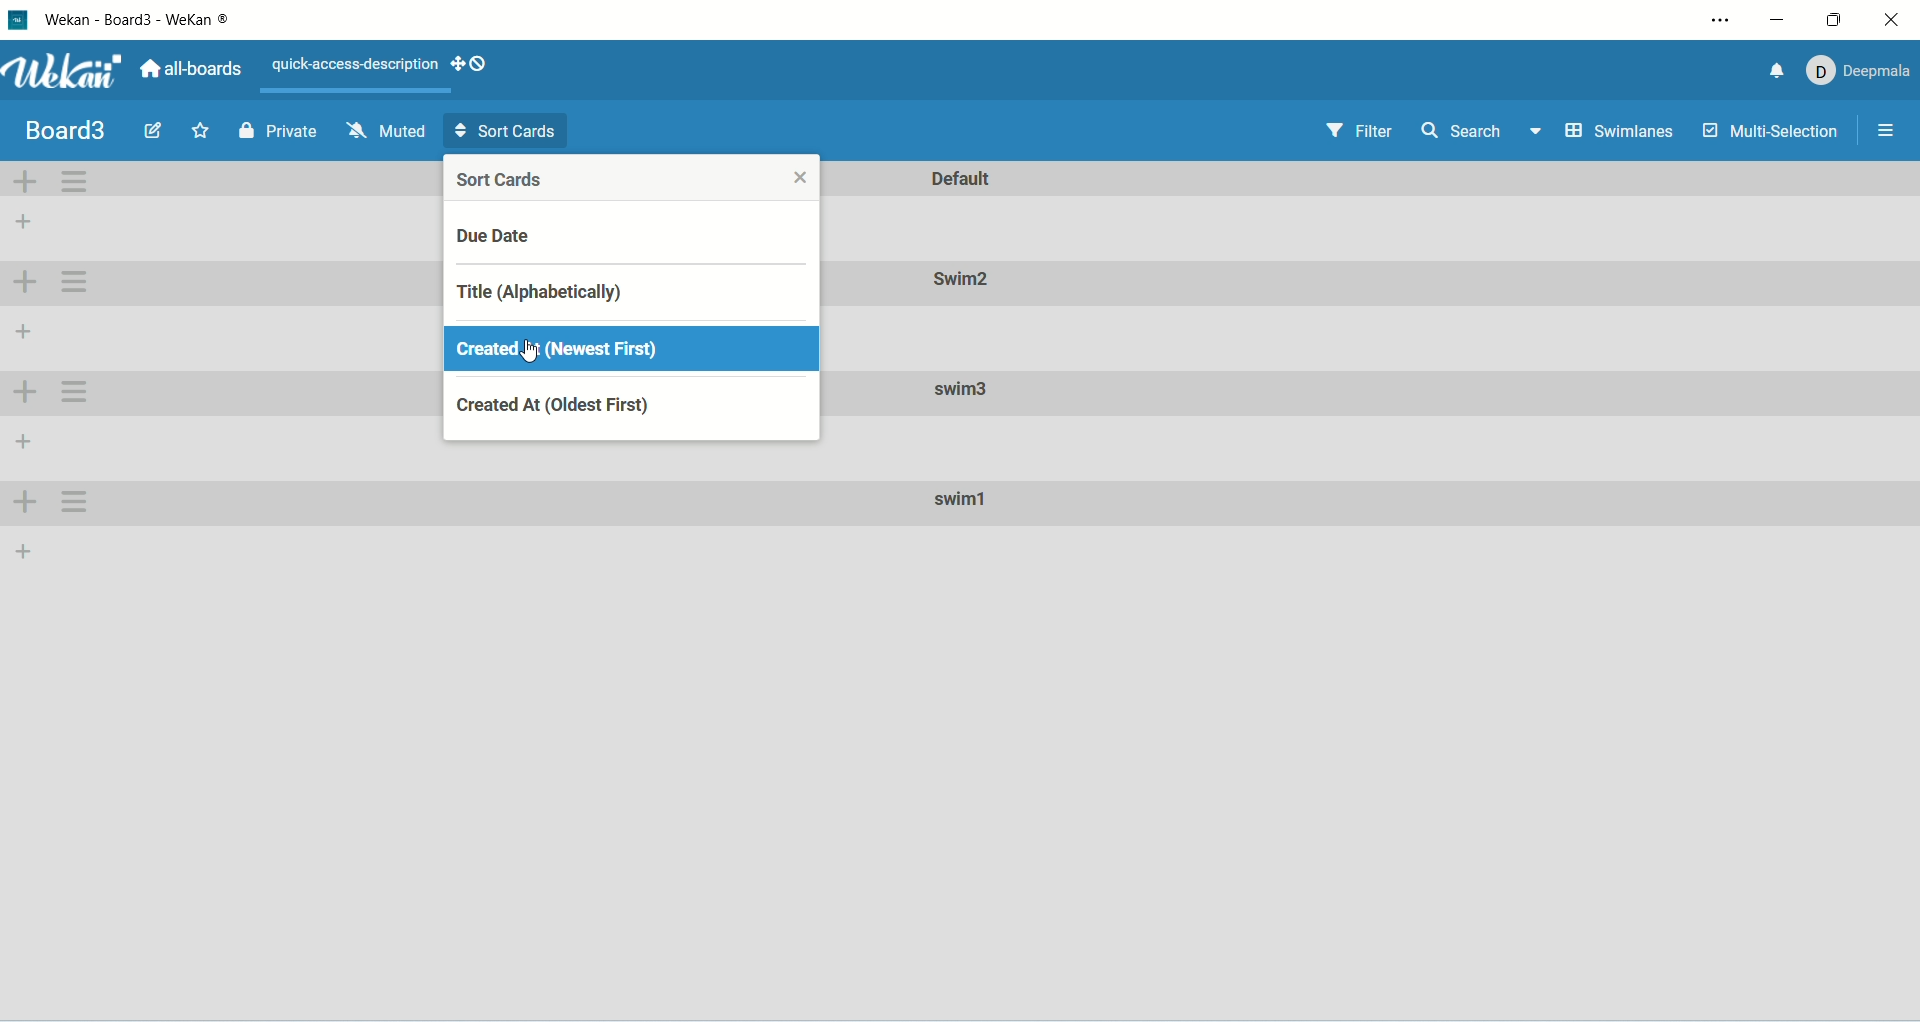 This screenshot has width=1920, height=1022. Describe the element at coordinates (628, 409) in the screenshot. I see `created at (oldest first)` at that location.